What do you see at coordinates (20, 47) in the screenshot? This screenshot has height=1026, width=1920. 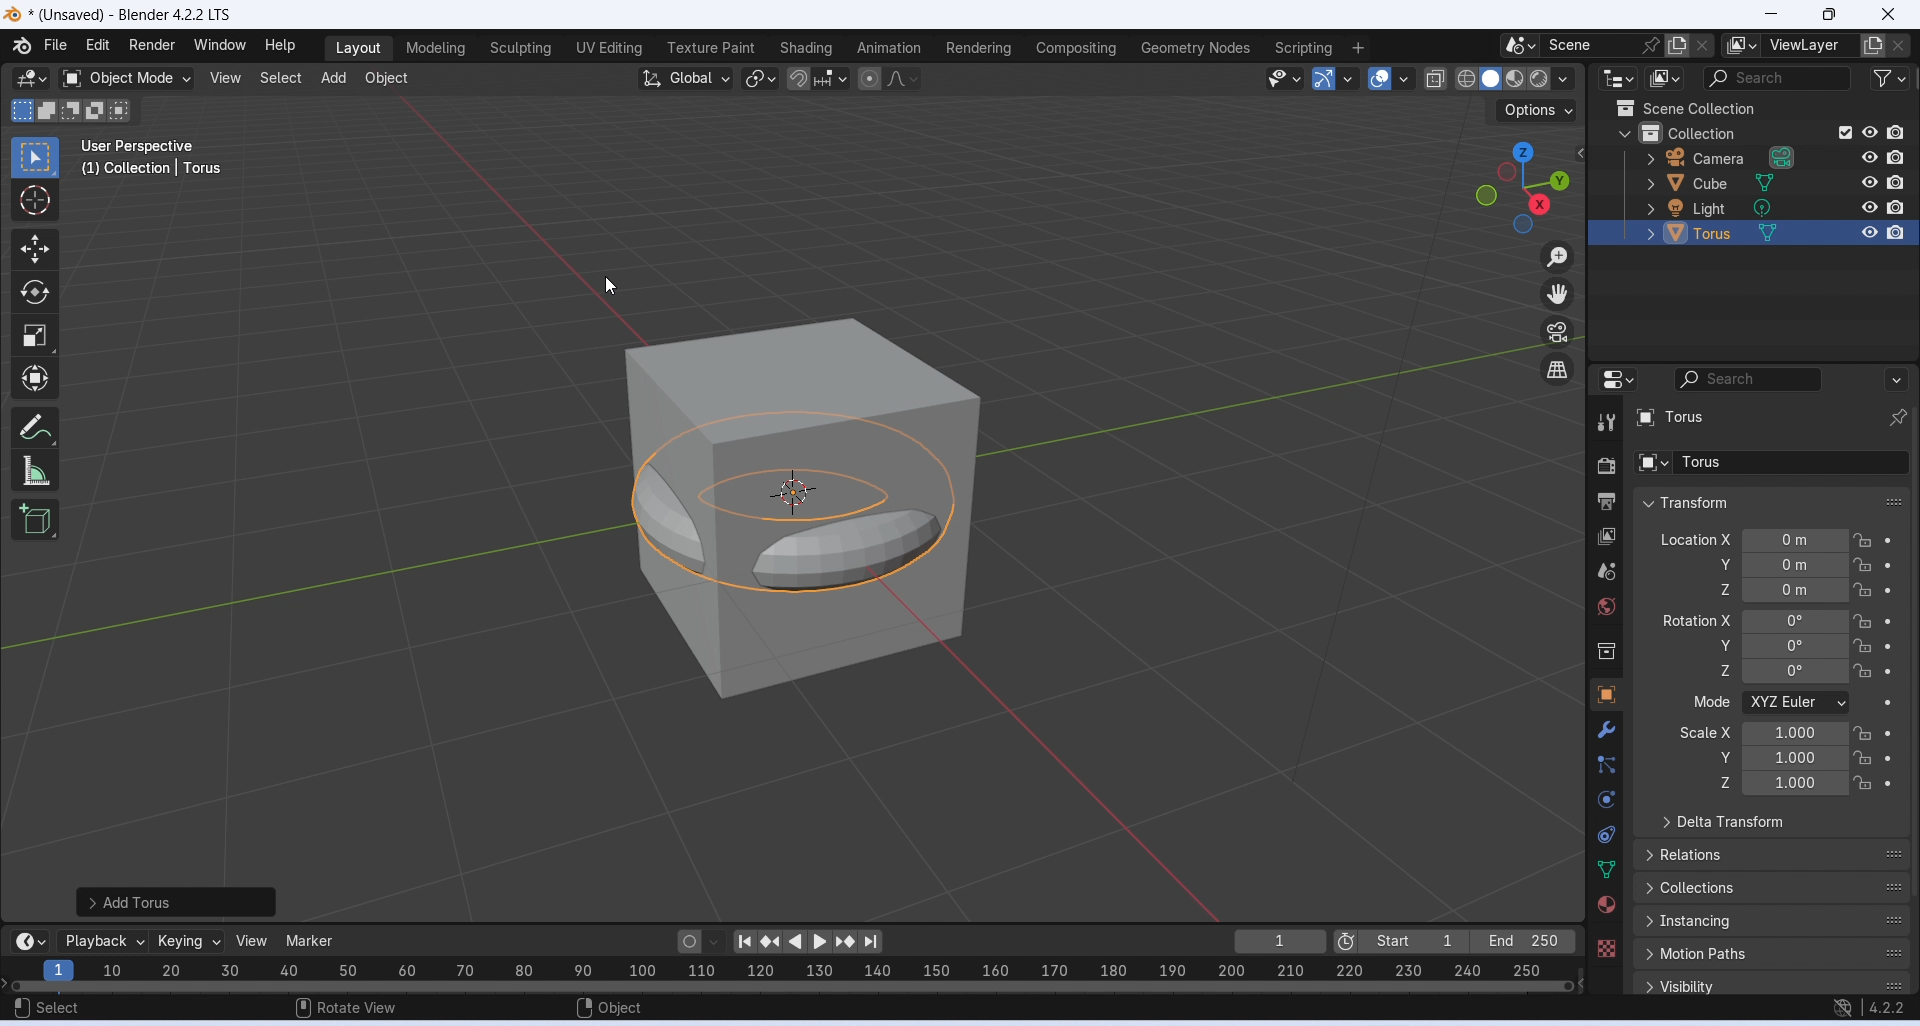 I see `Logo` at bounding box center [20, 47].